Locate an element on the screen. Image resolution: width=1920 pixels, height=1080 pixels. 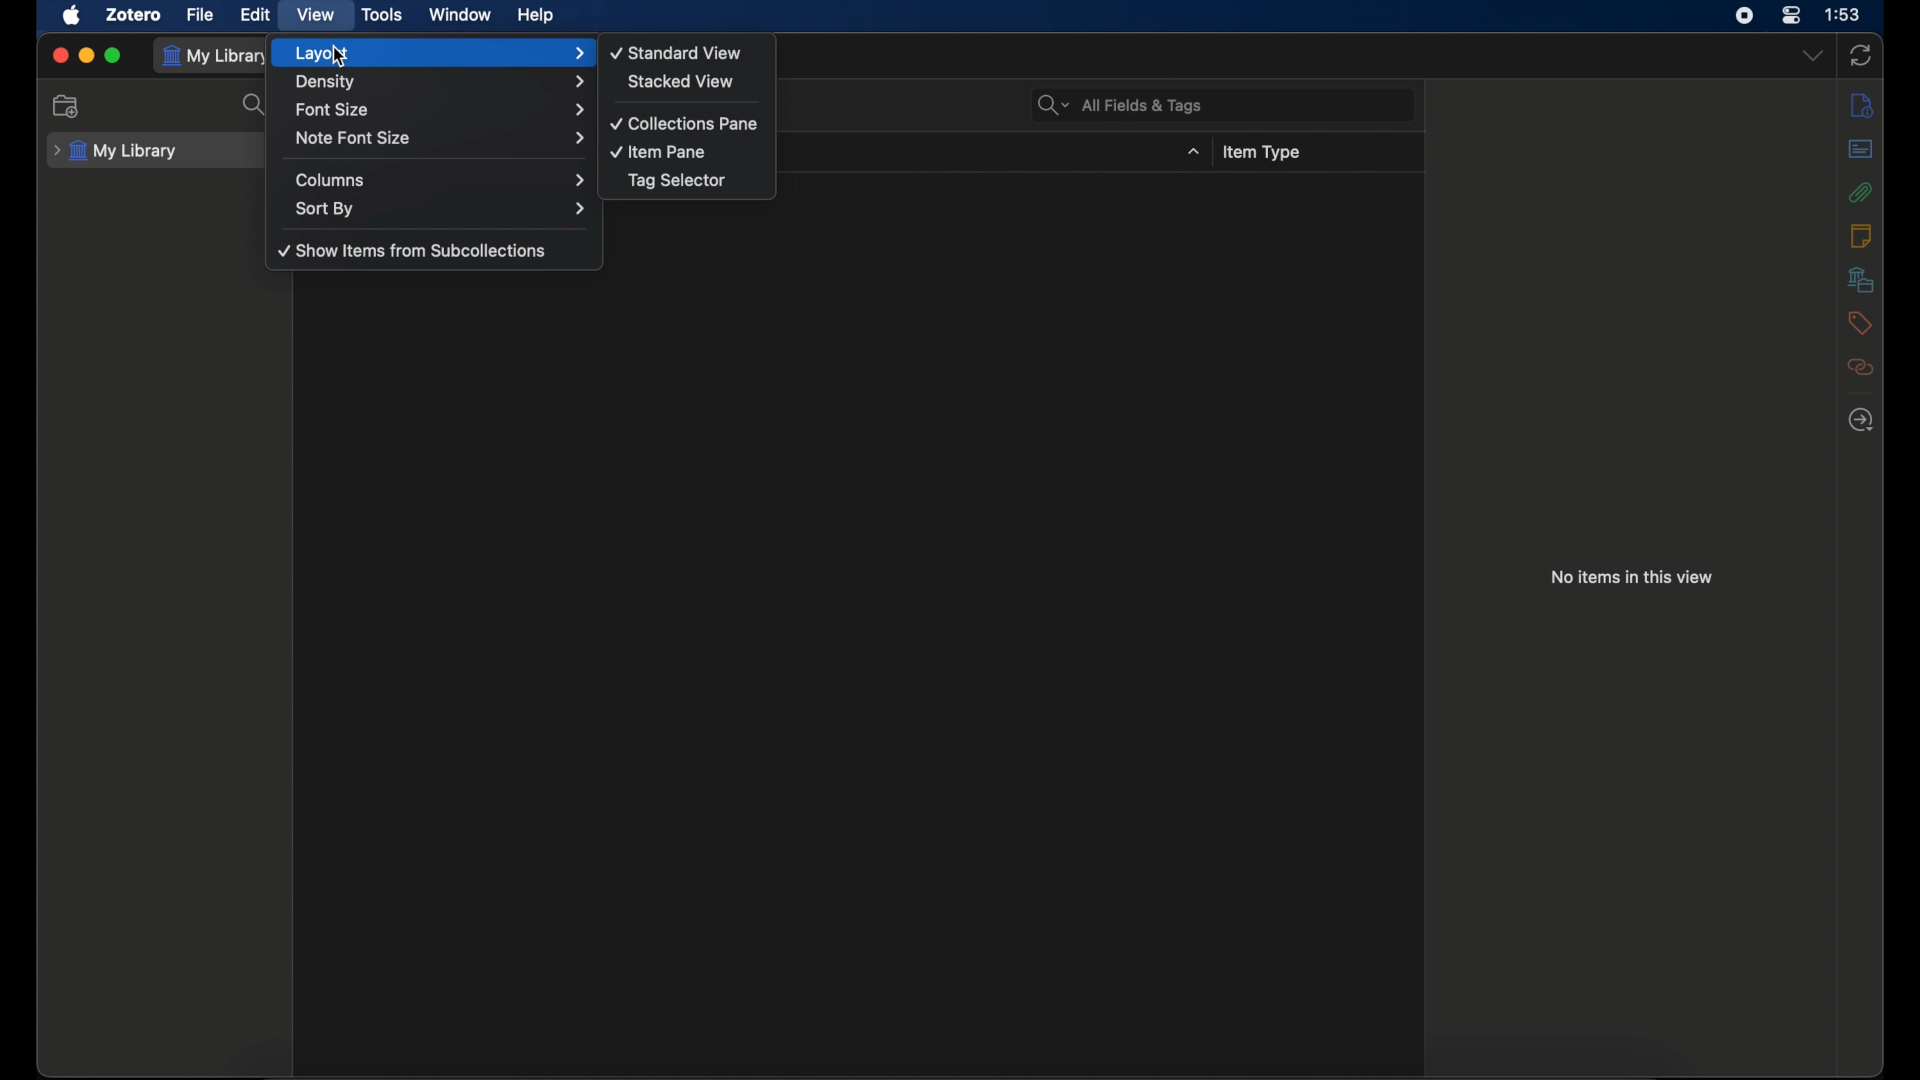
apple icon is located at coordinates (72, 16).